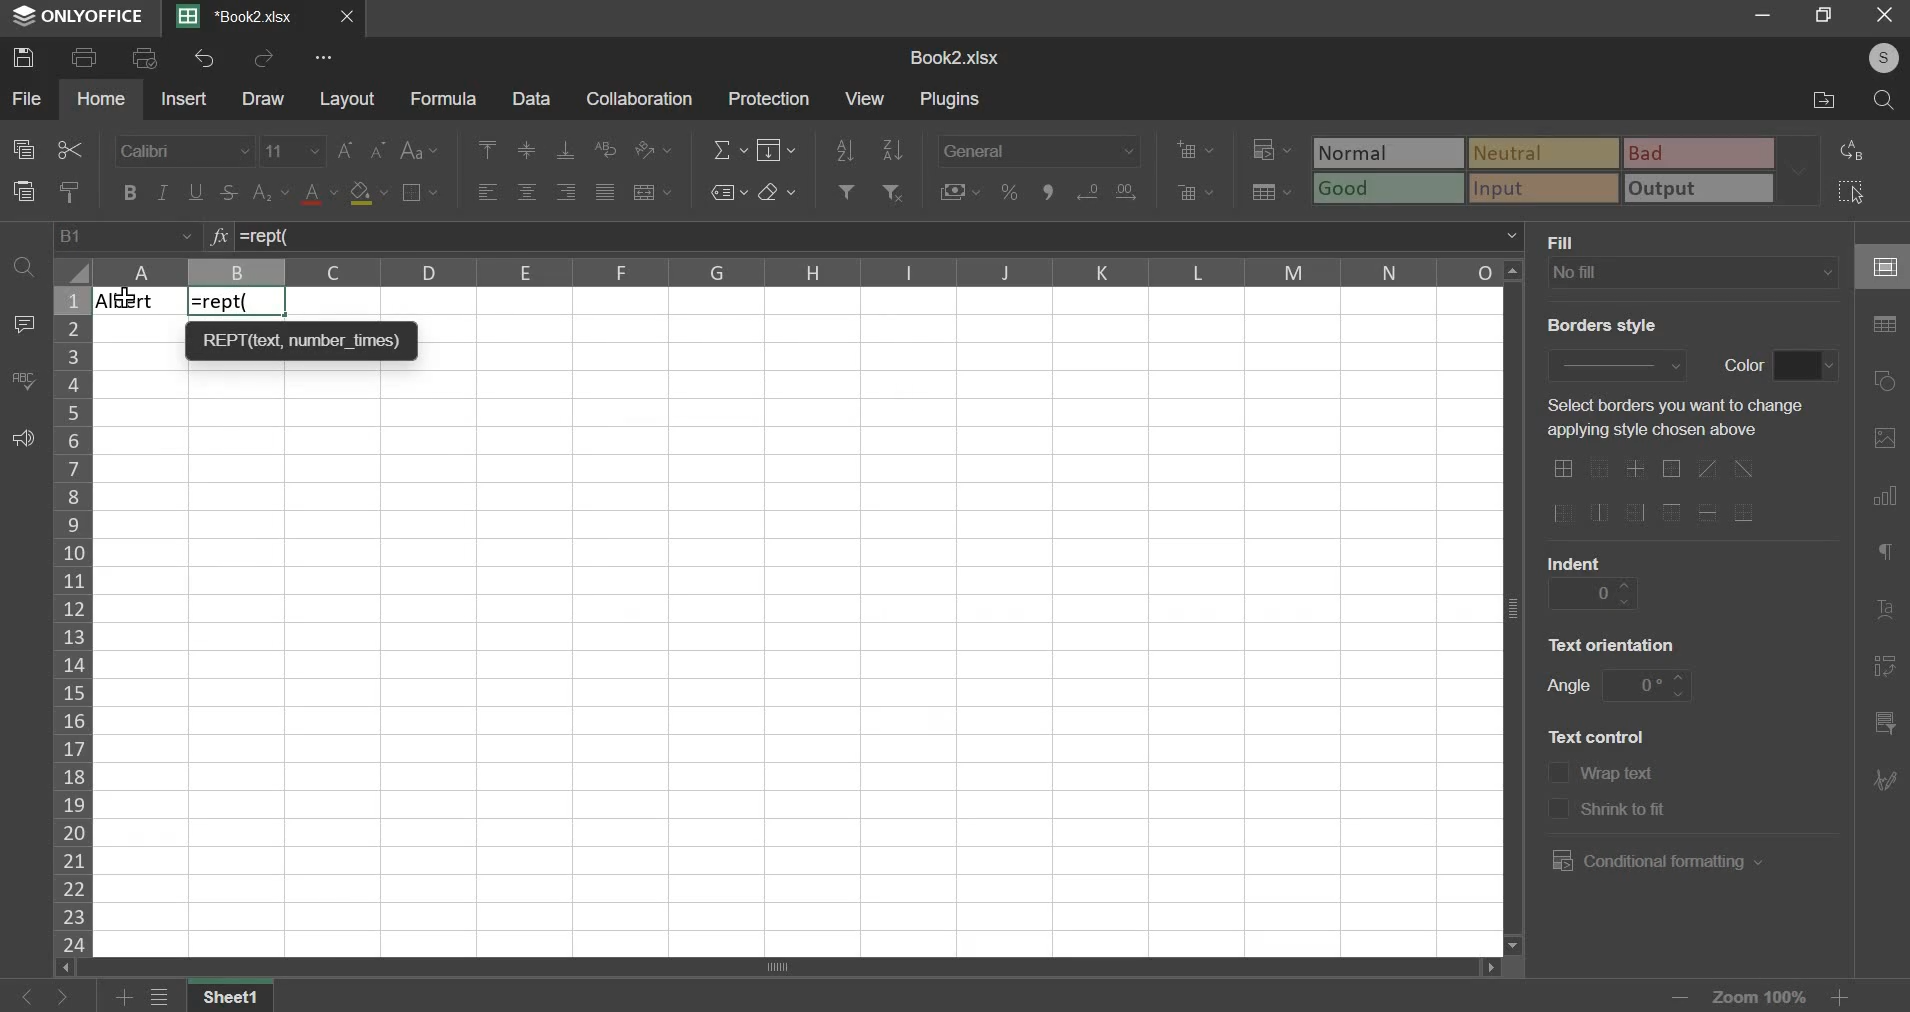  I want to click on Sheet name, so click(233, 996).